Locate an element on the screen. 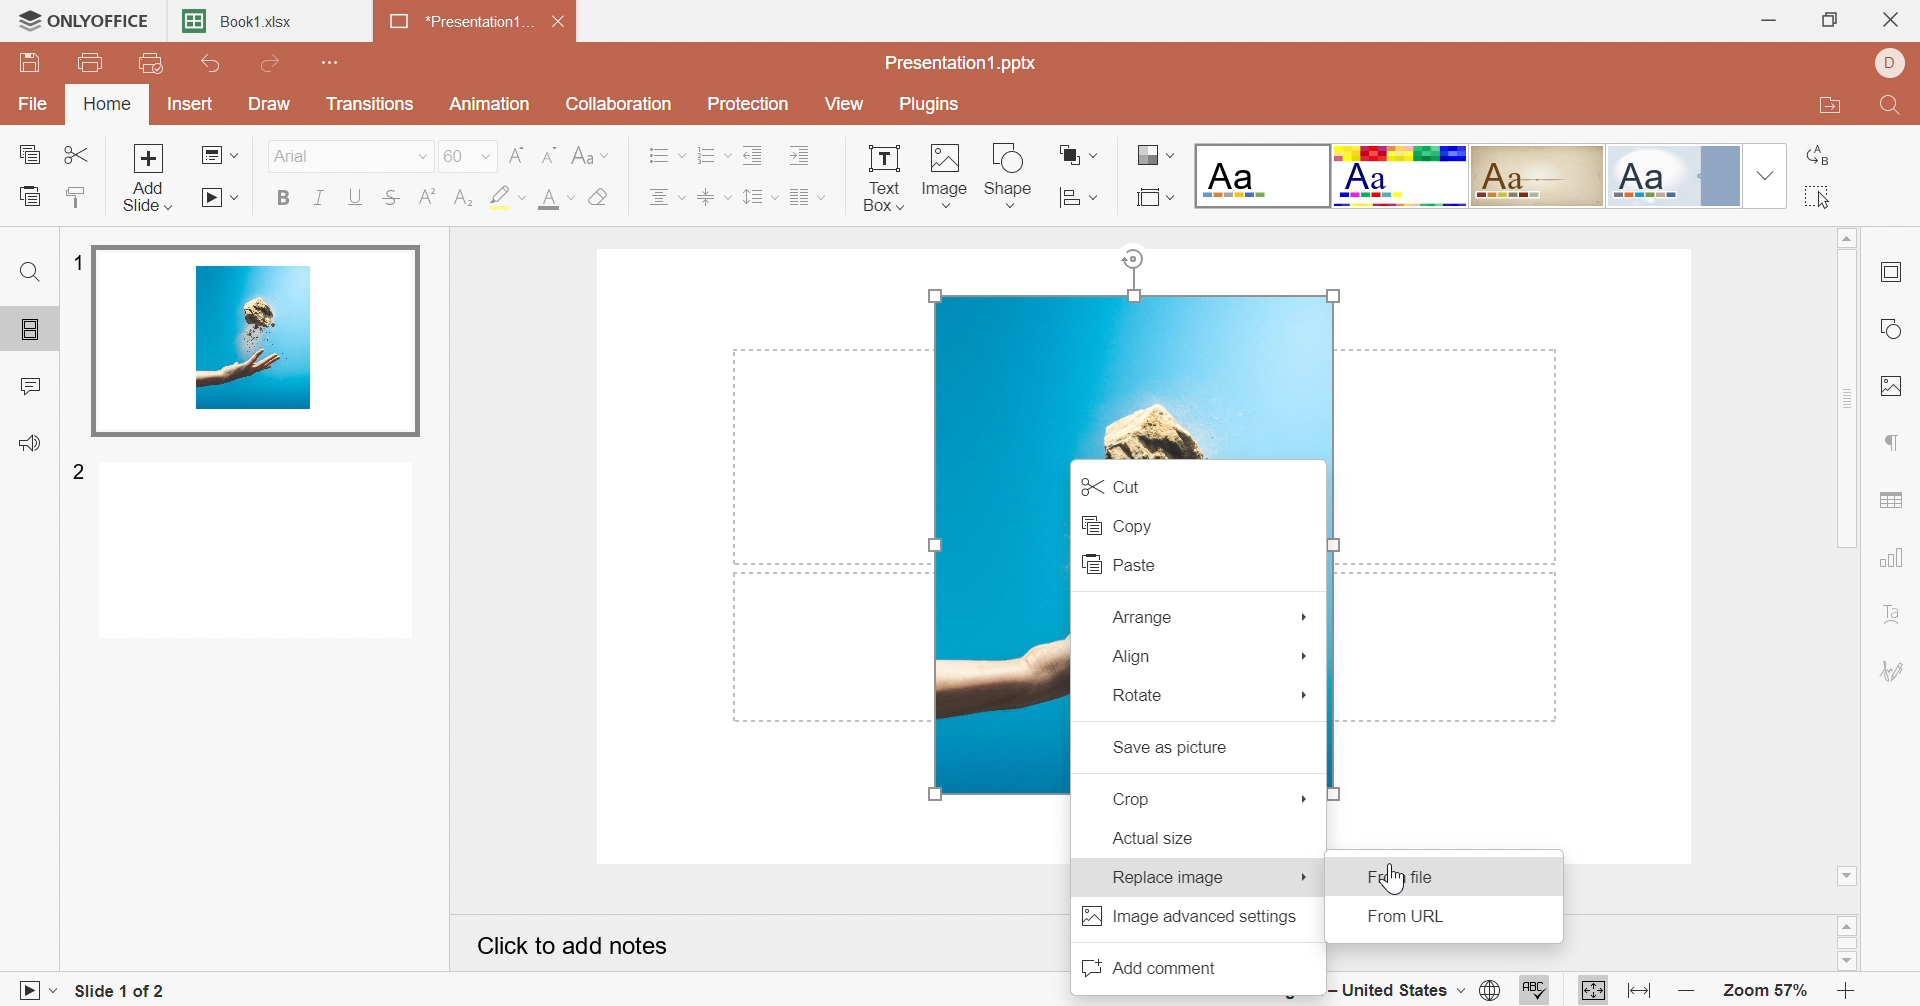 The height and width of the screenshot is (1006, 1920). English - United States is located at coordinates (1395, 993).